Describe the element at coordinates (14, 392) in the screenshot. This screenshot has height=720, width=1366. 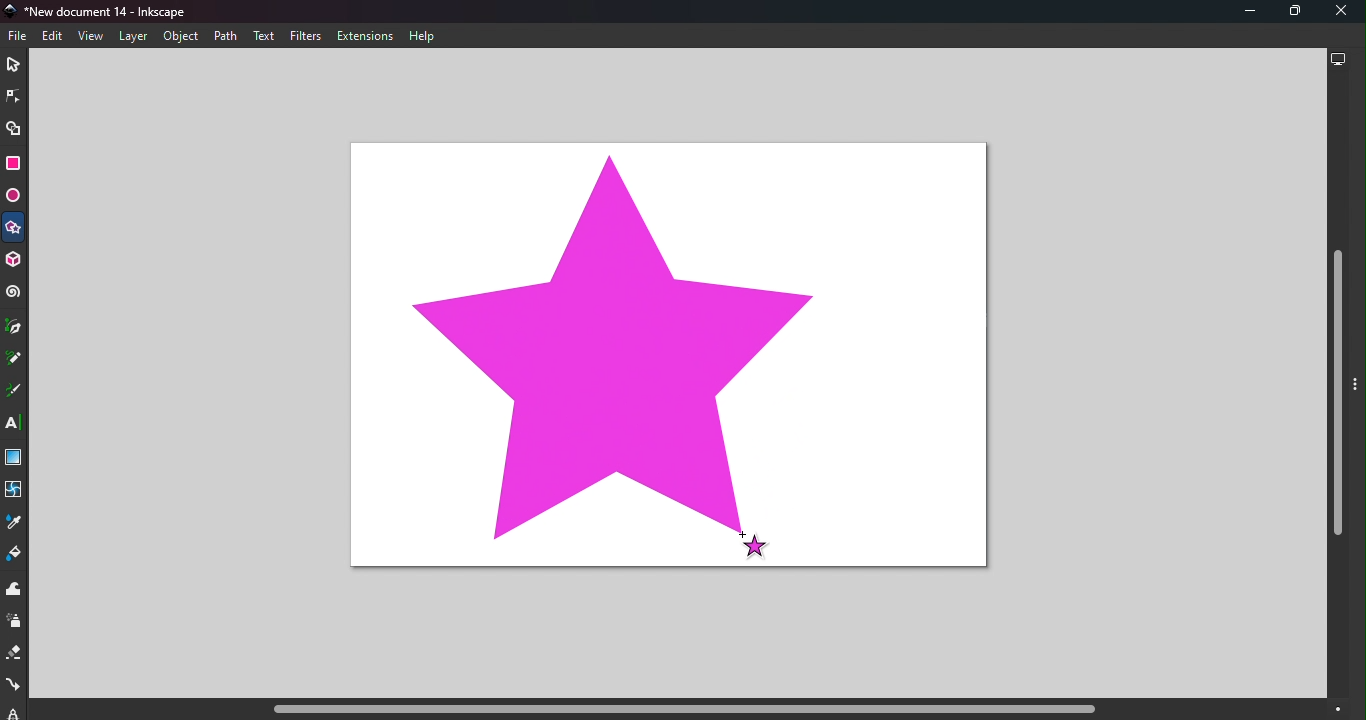
I see `Calligraphy tool` at that location.